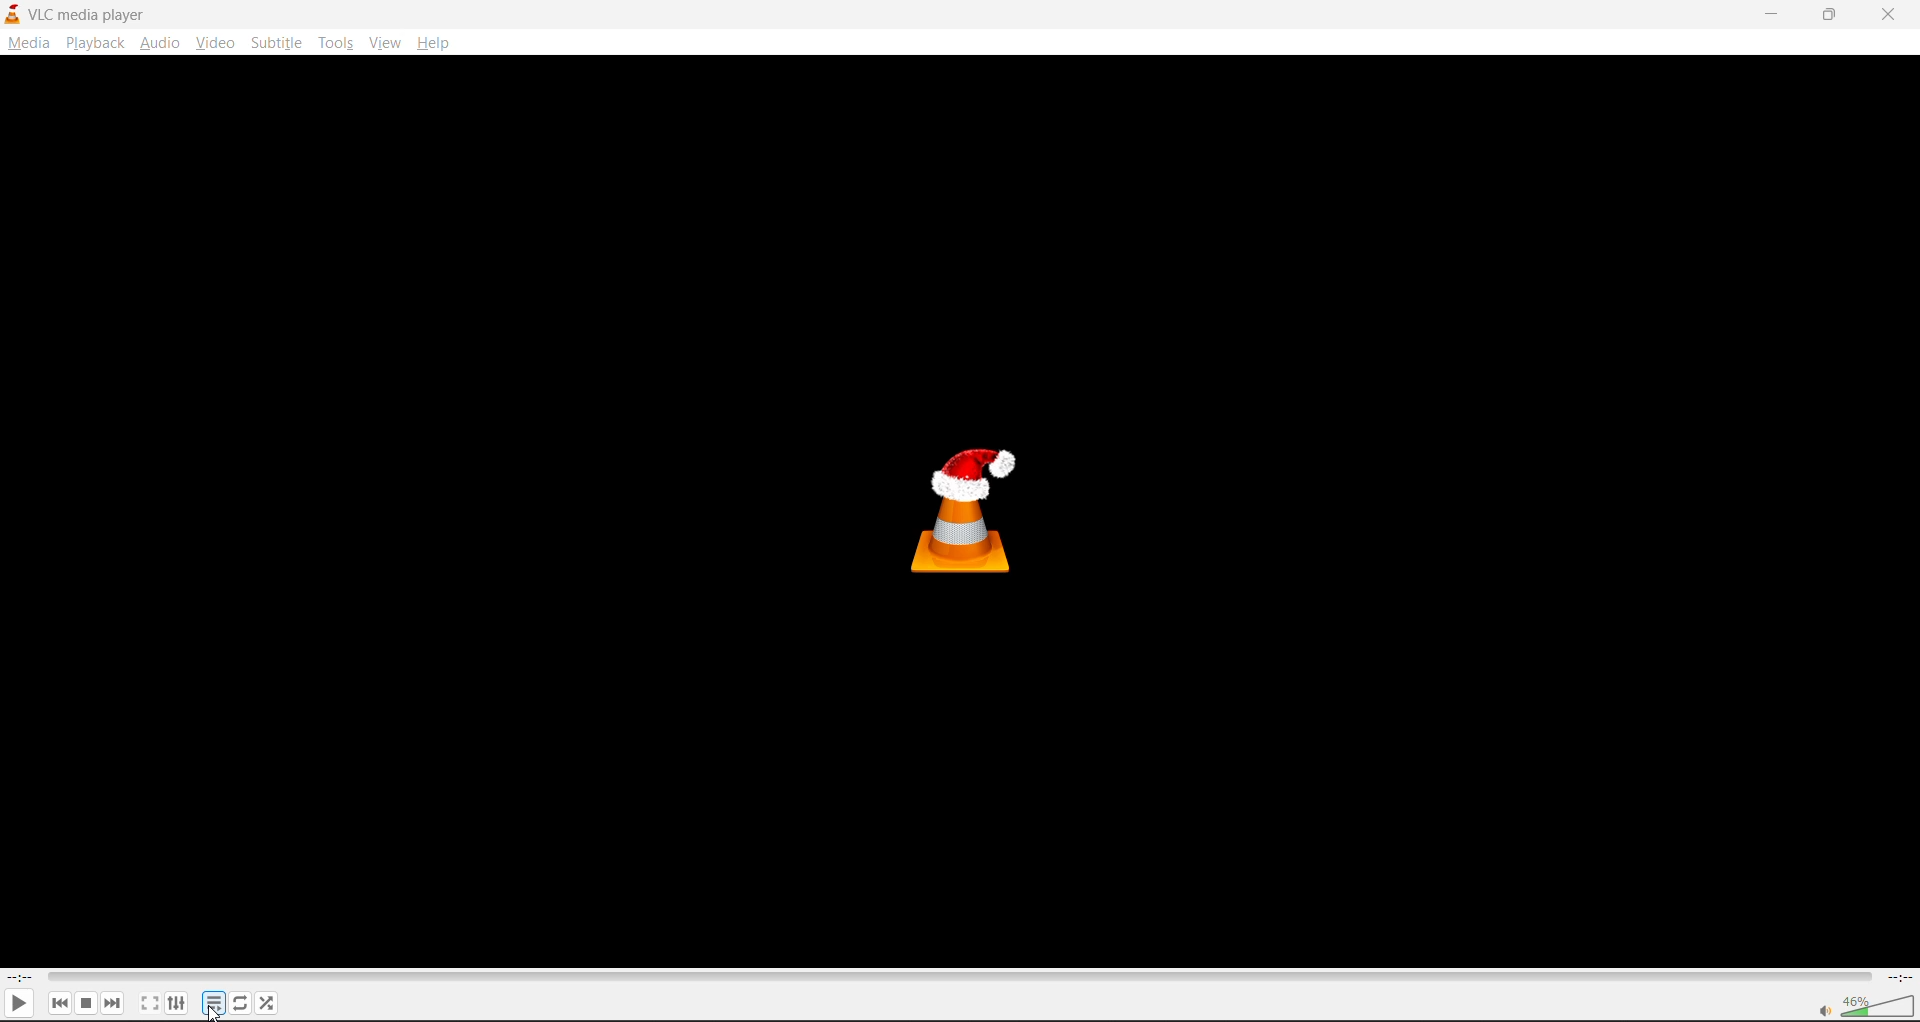 This screenshot has width=1920, height=1022. I want to click on random, so click(267, 1001).